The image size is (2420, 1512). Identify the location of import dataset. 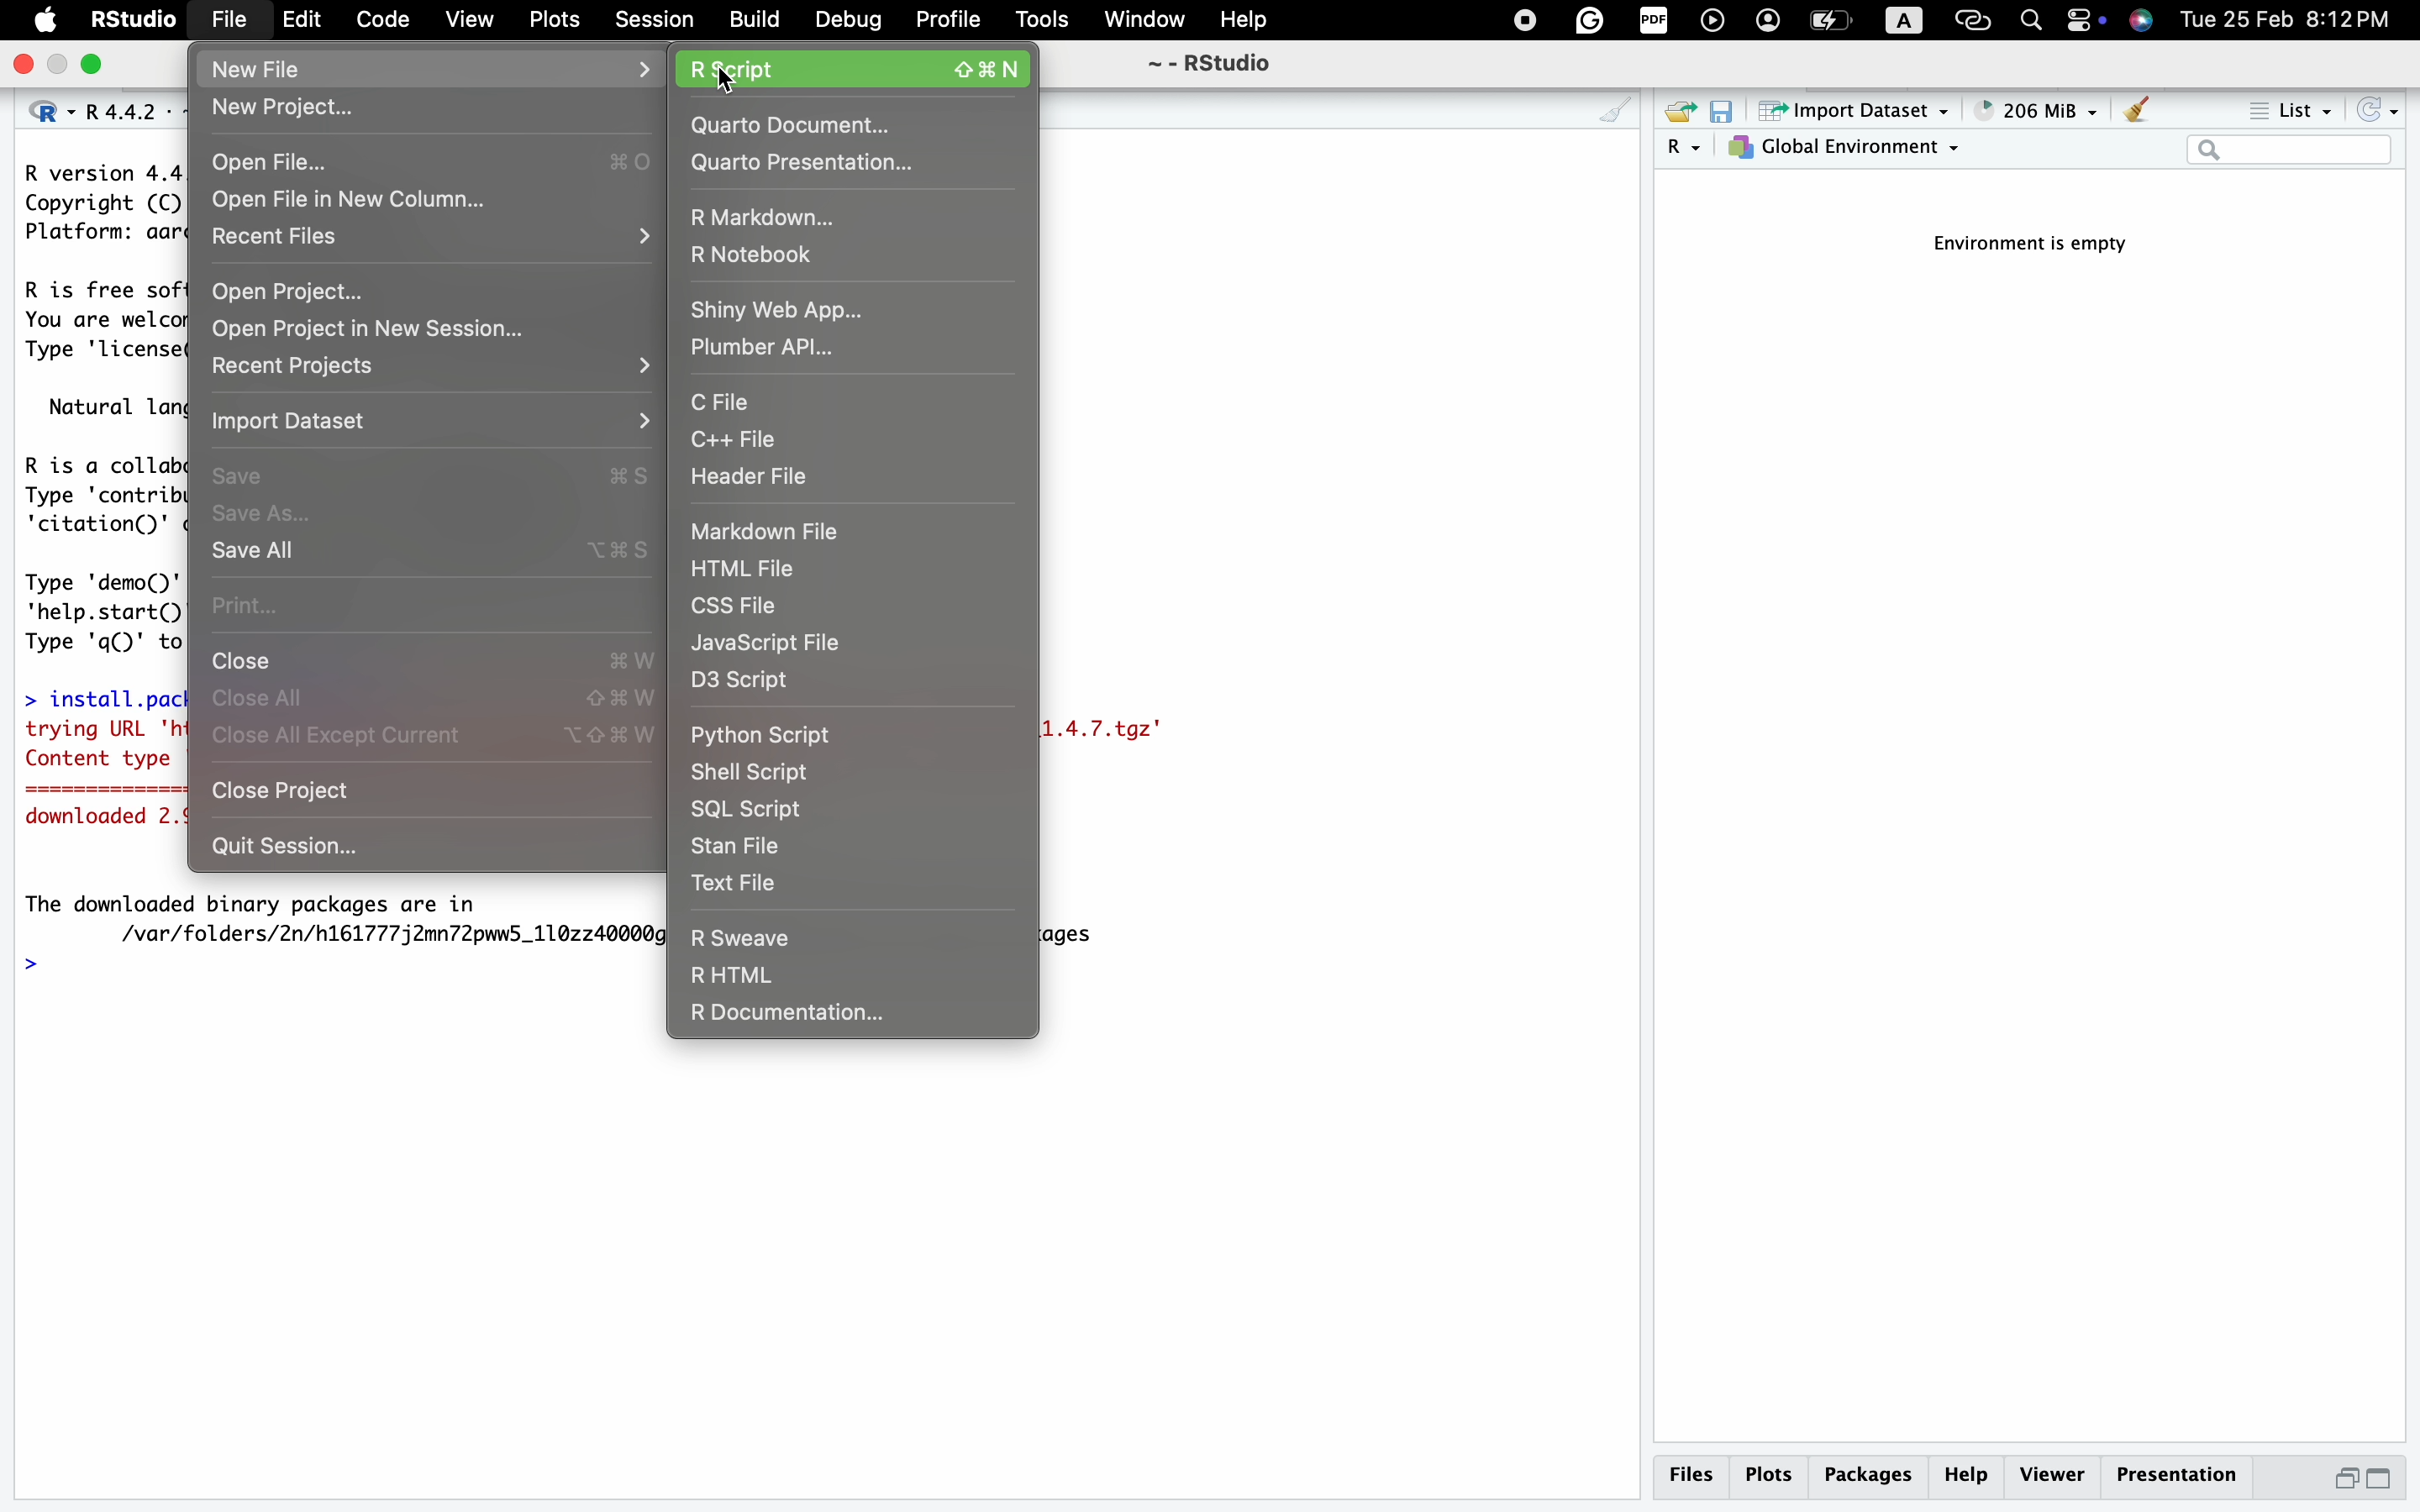
(1855, 112).